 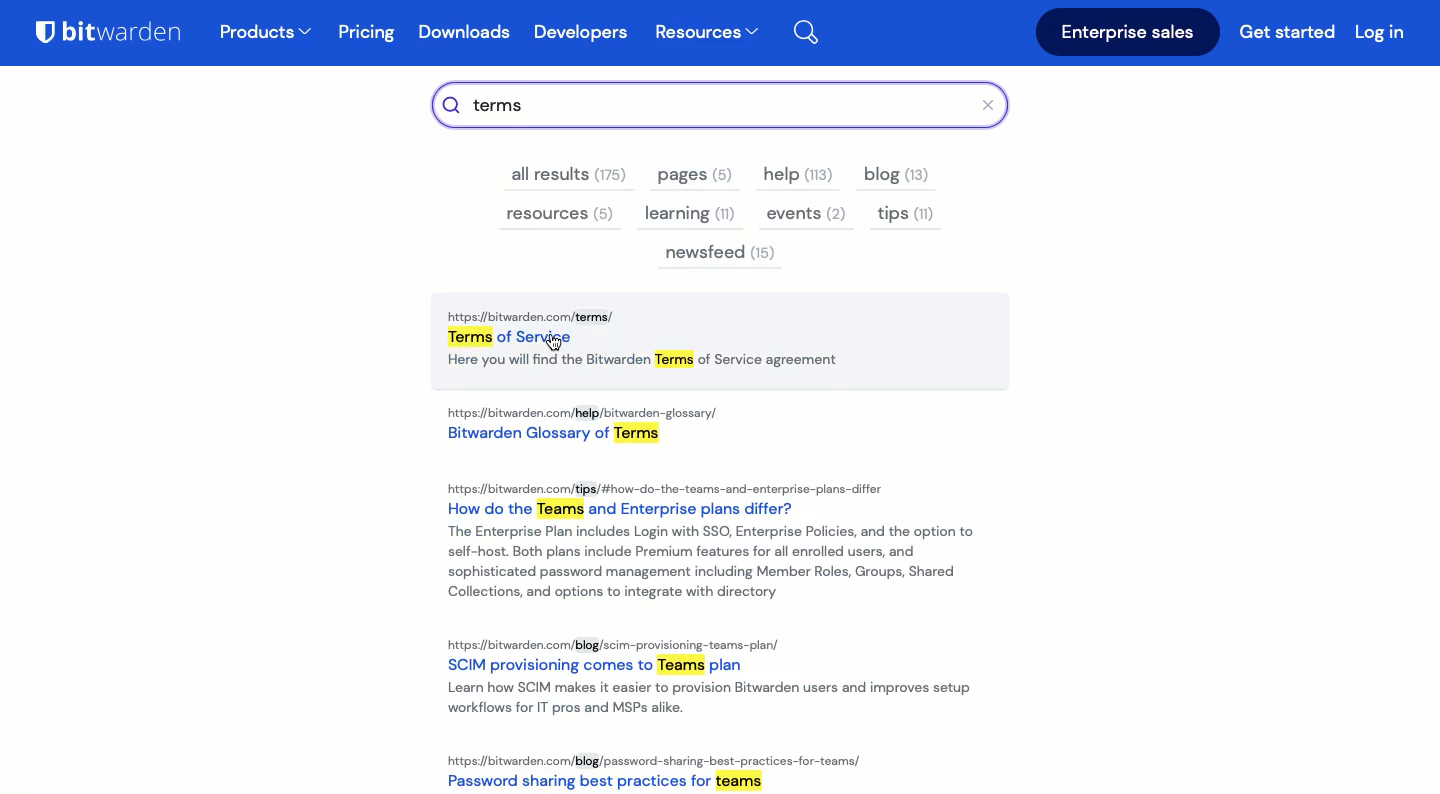 What do you see at coordinates (706, 34) in the screenshot?
I see `Resources` at bounding box center [706, 34].